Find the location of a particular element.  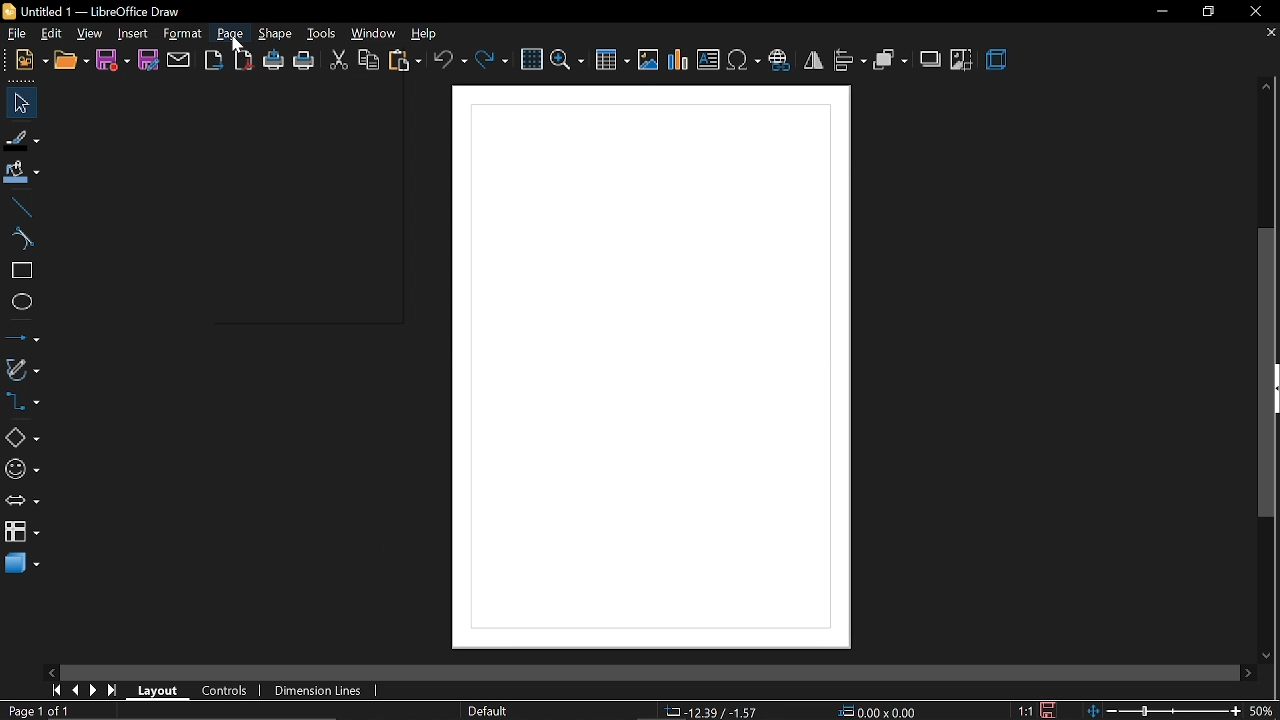

next page is located at coordinates (96, 692).